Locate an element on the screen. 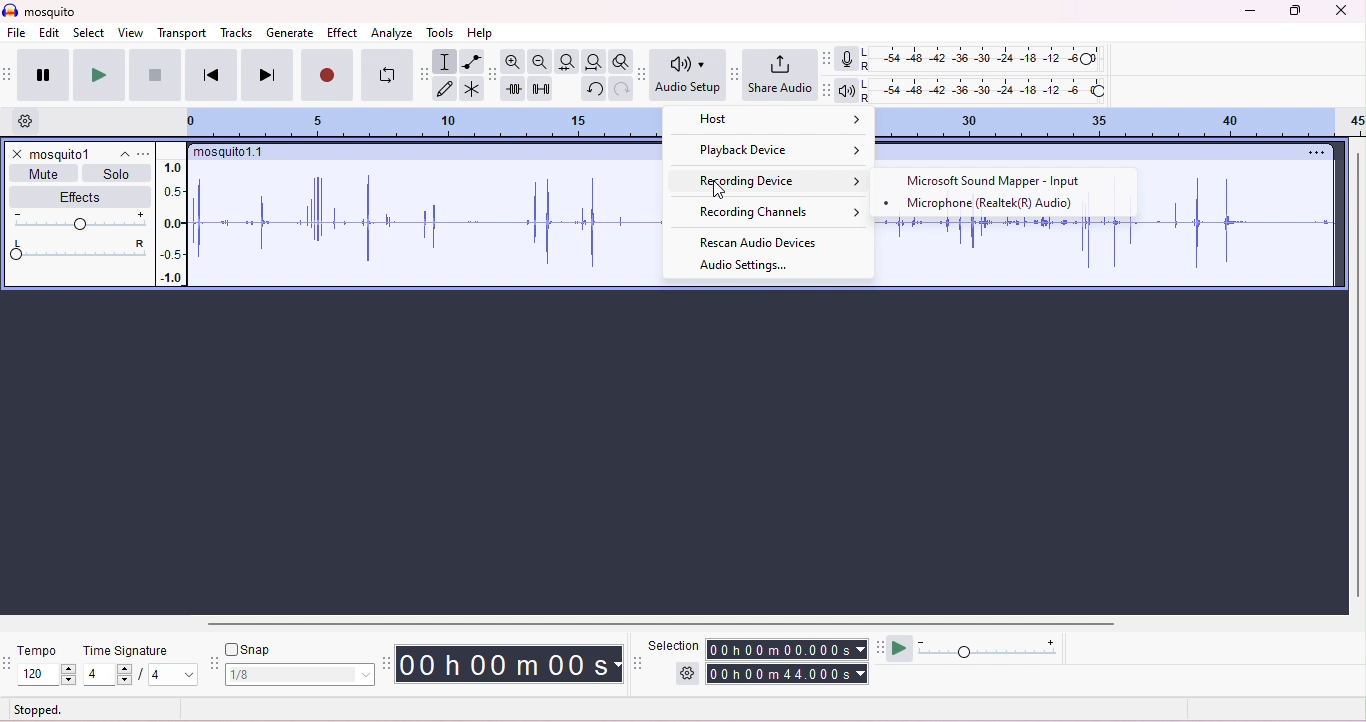 The width and height of the screenshot is (1366, 722). options is located at coordinates (1312, 152).